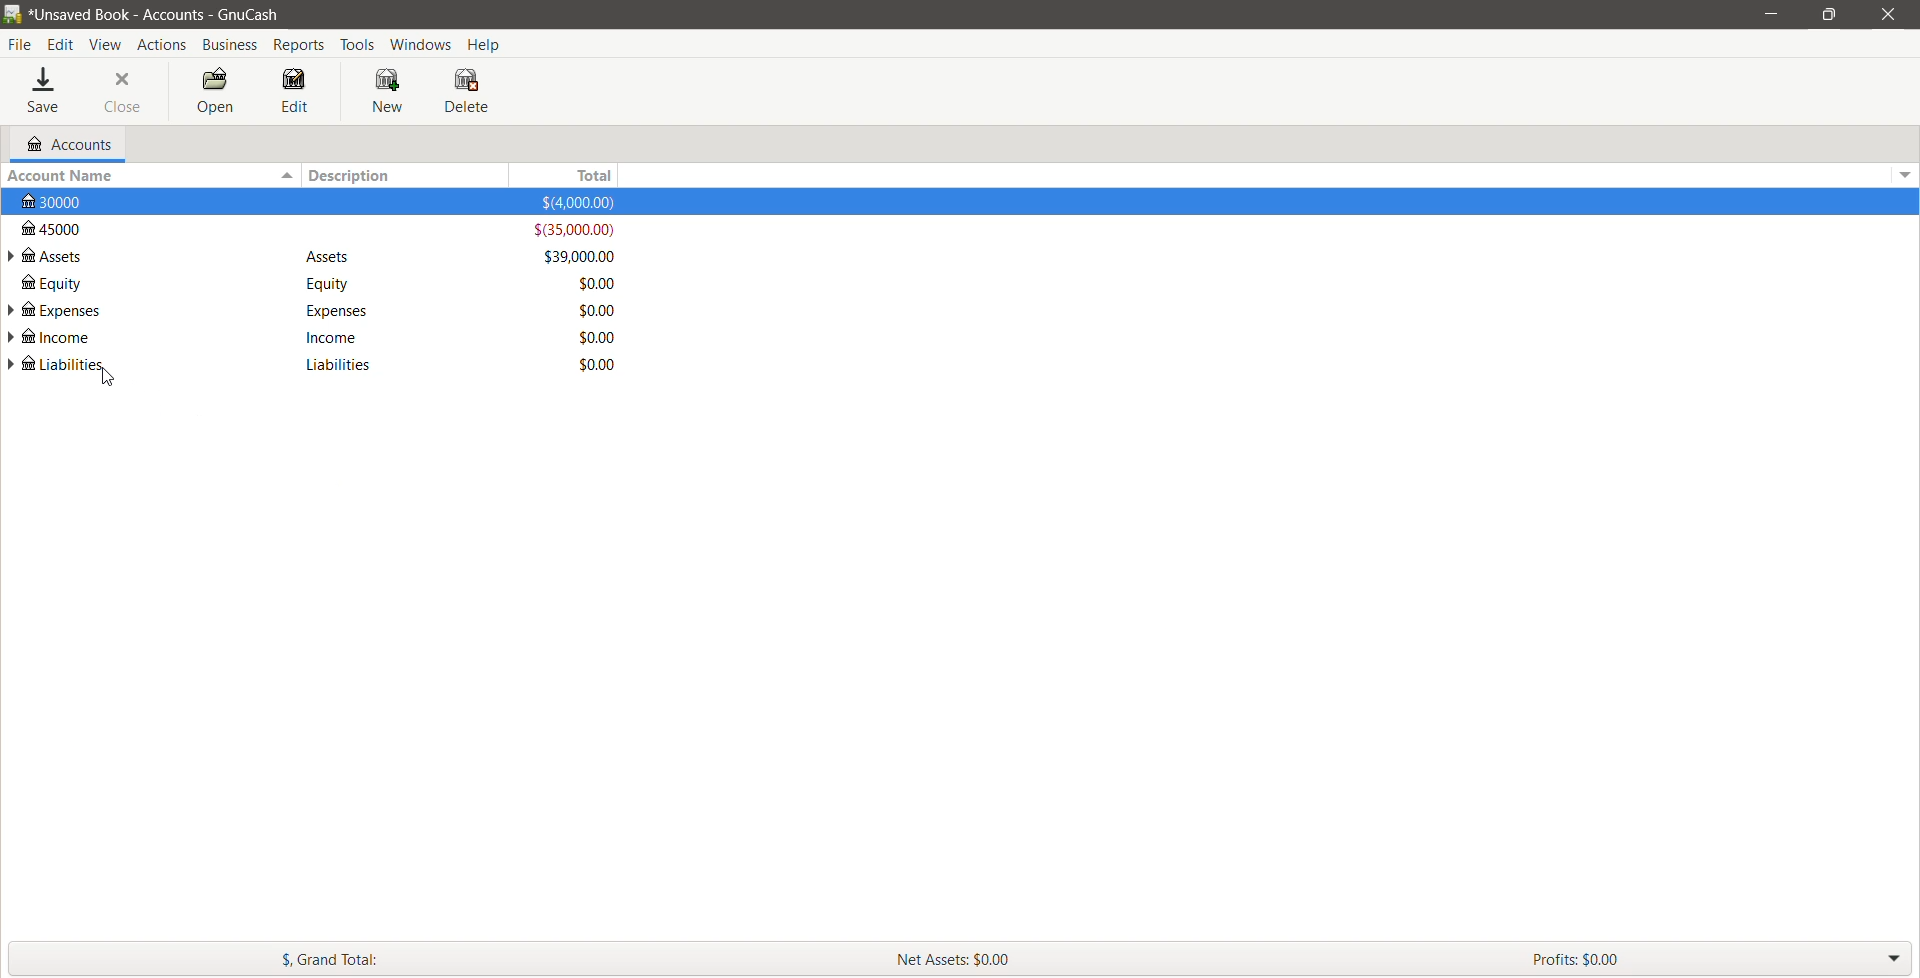 This screenshot has width=1920, height=978. What do you see at coordinates (1902, 170) in the screenshot?
I see `options` at bounding box center [1902, 170].